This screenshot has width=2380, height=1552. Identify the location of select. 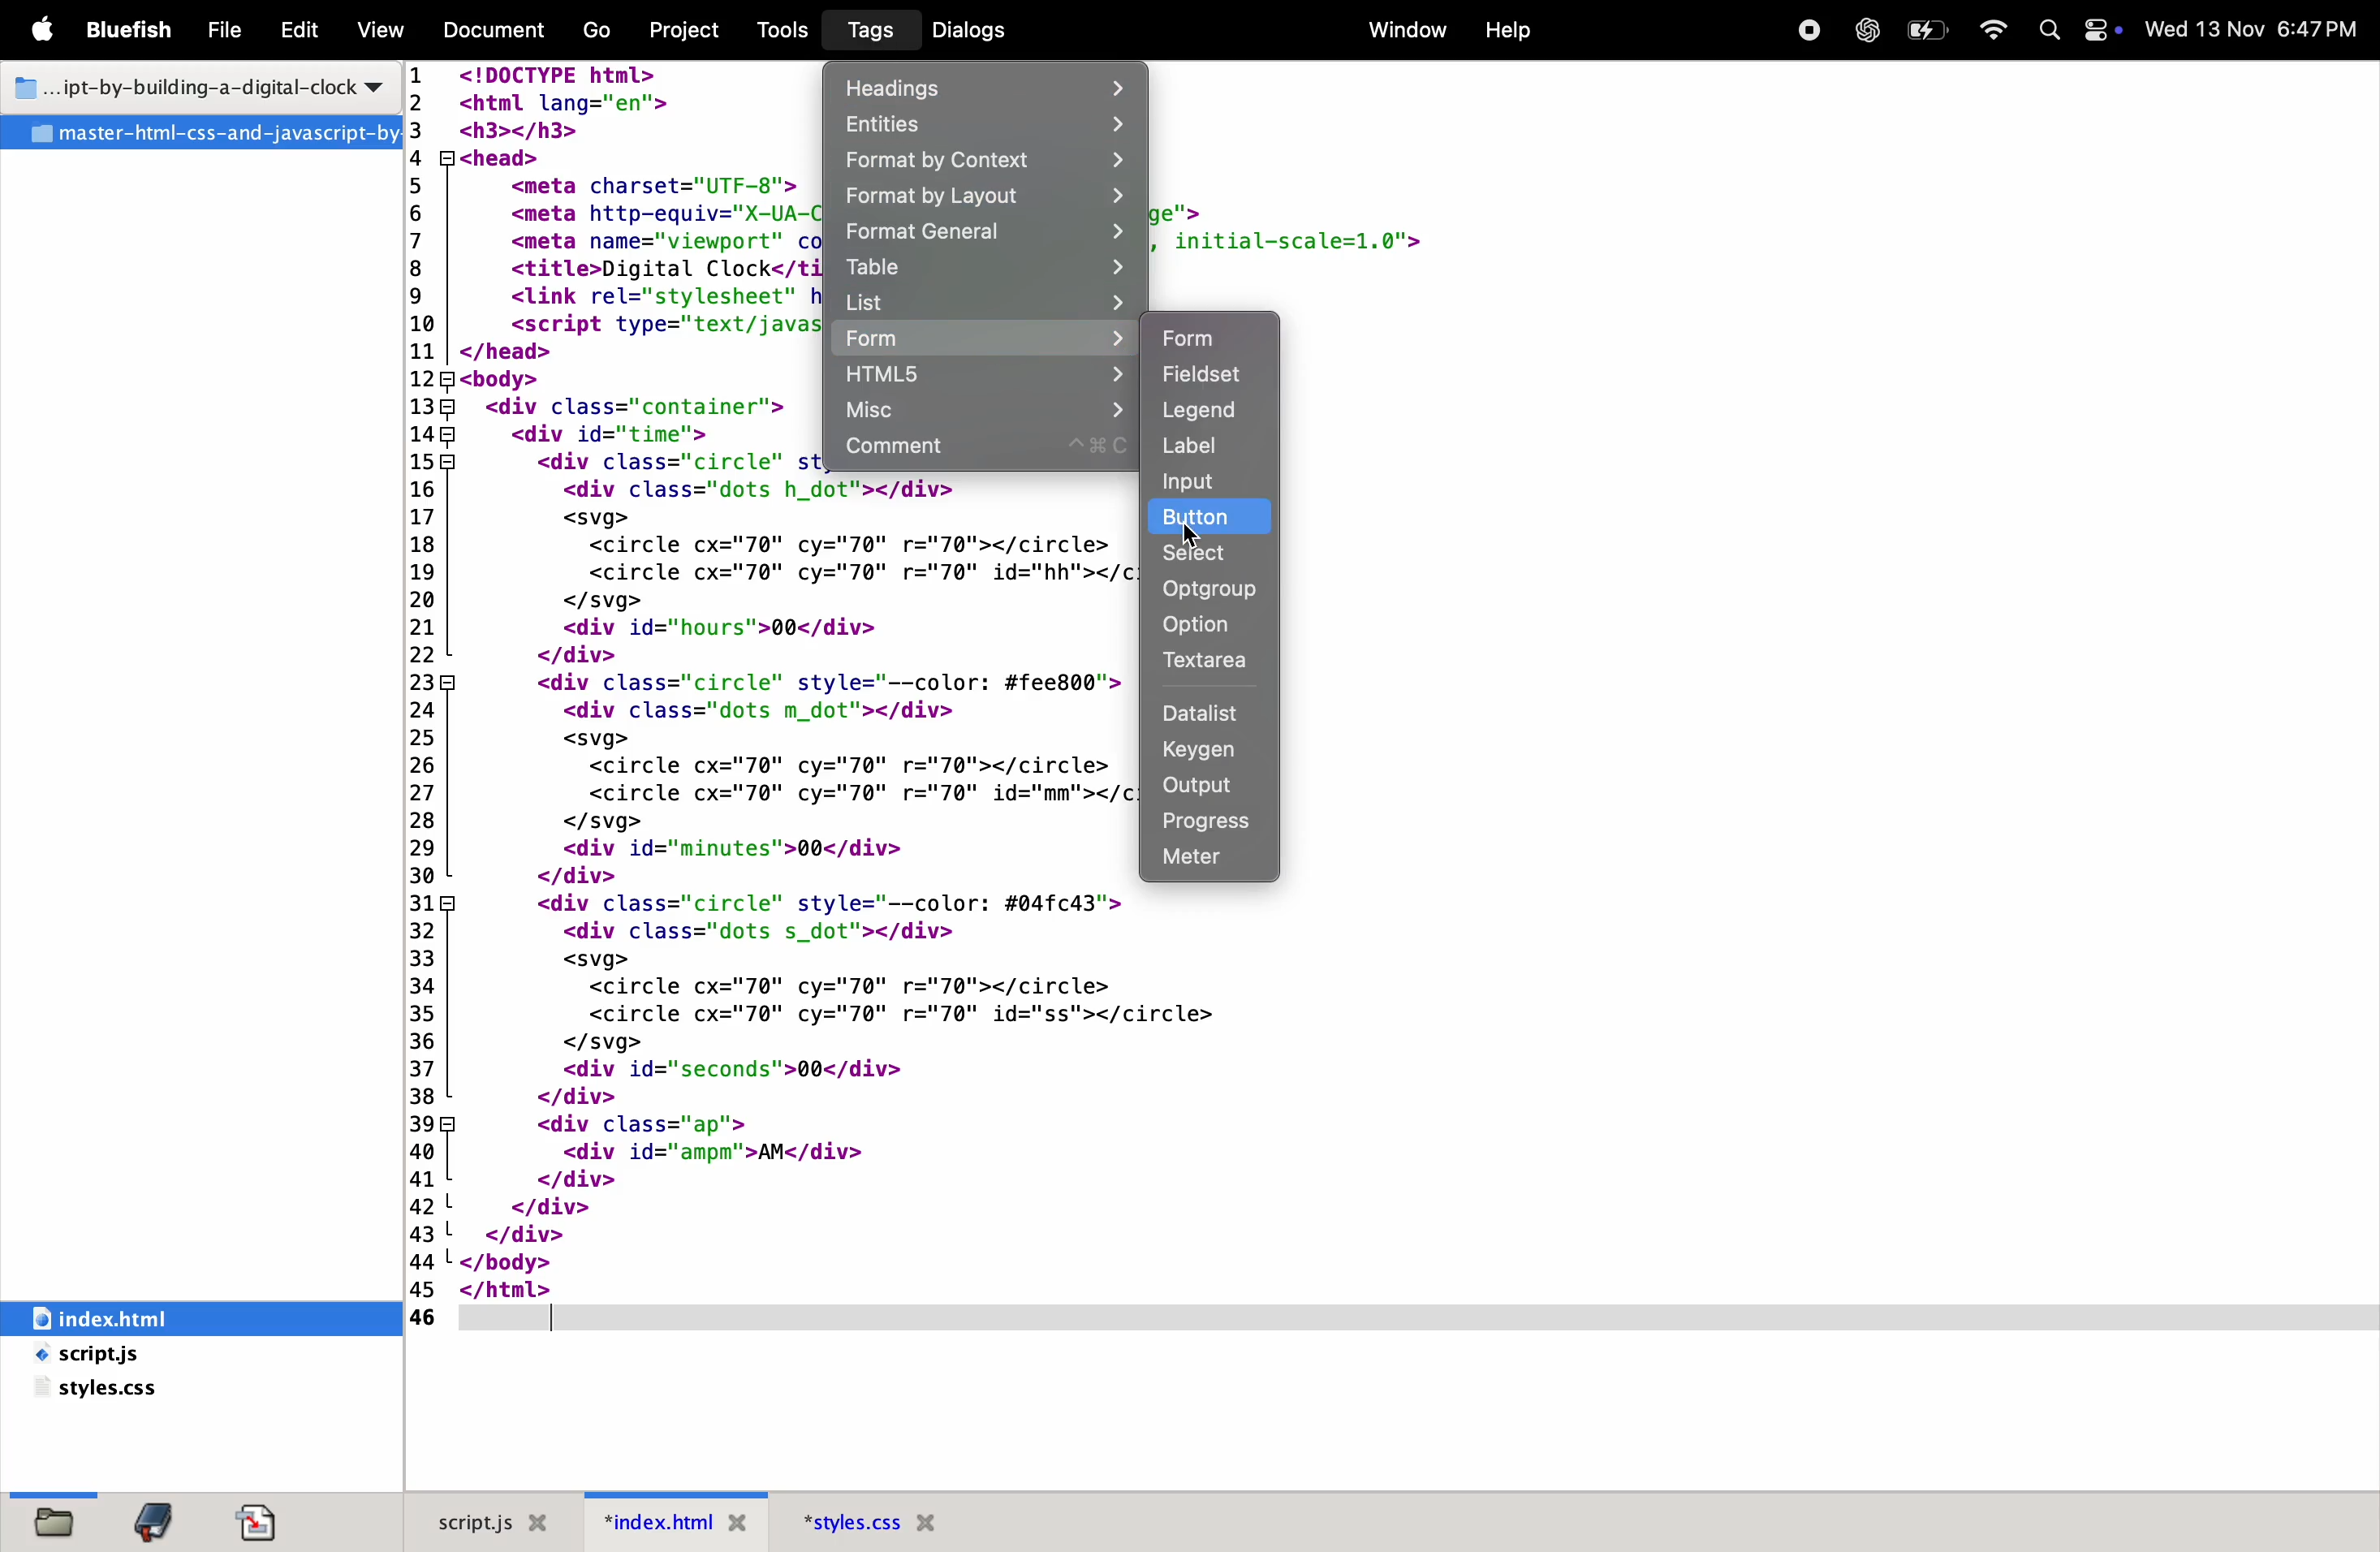
(1199, 551).